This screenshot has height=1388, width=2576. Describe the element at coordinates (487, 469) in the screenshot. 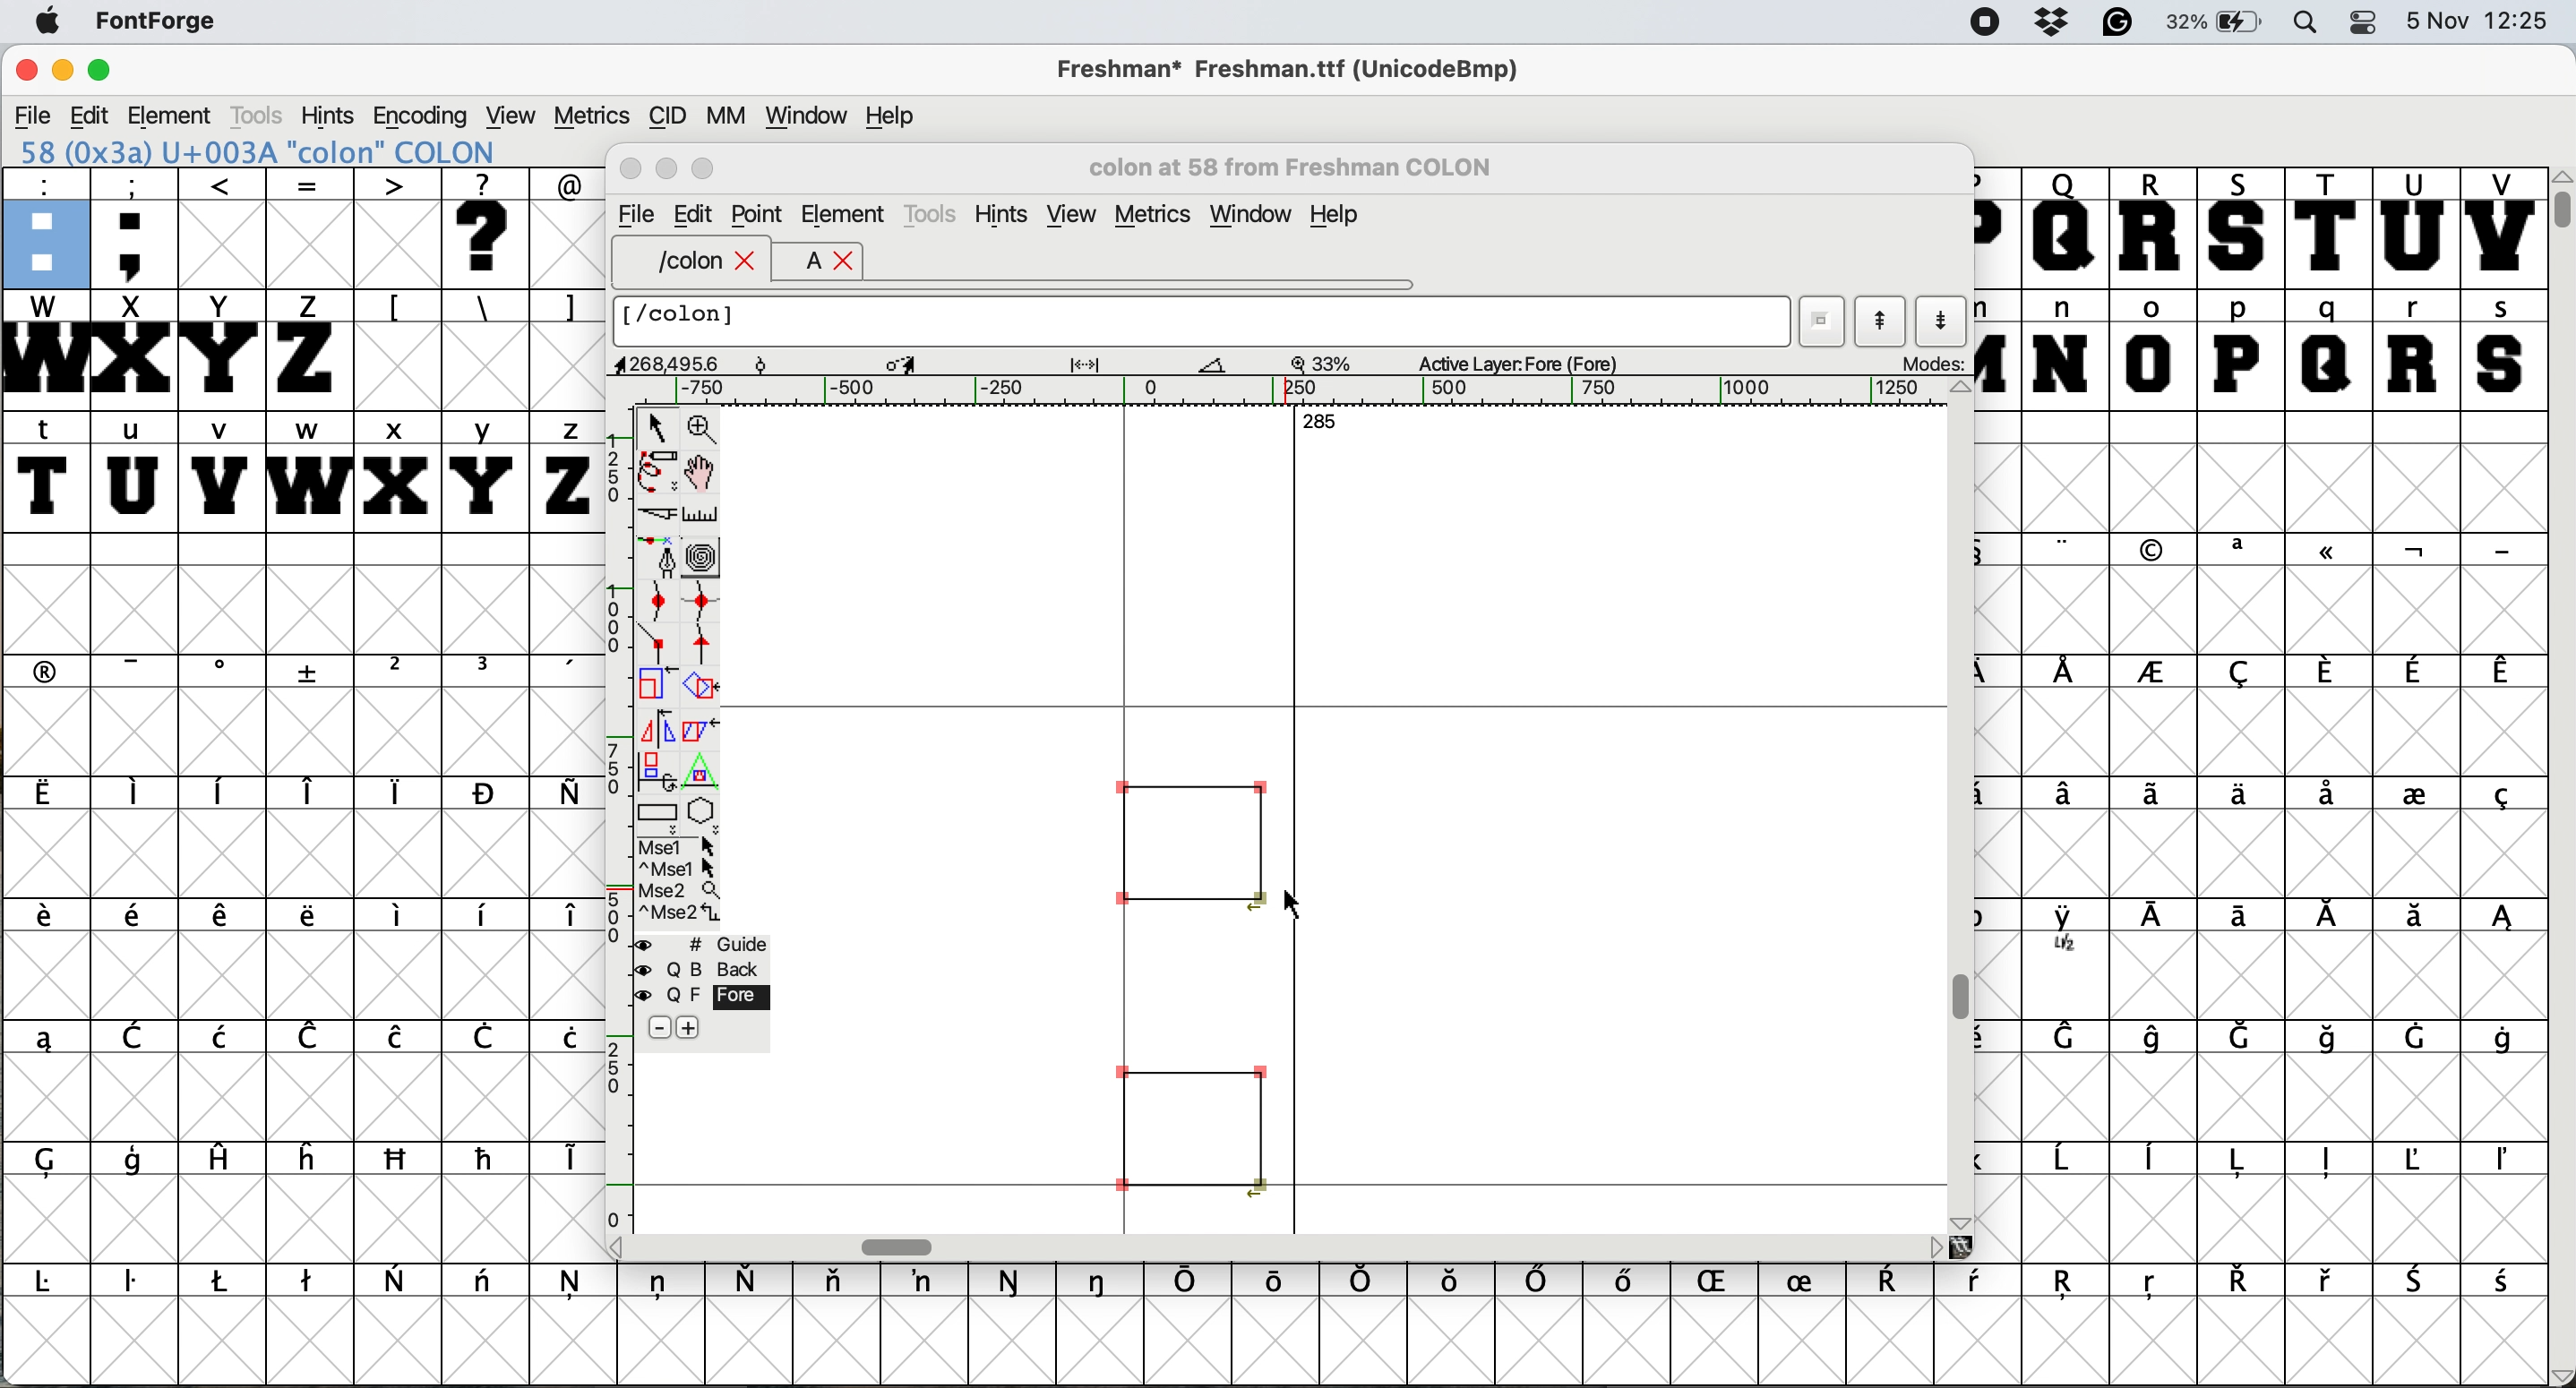

I see `y` at that location.